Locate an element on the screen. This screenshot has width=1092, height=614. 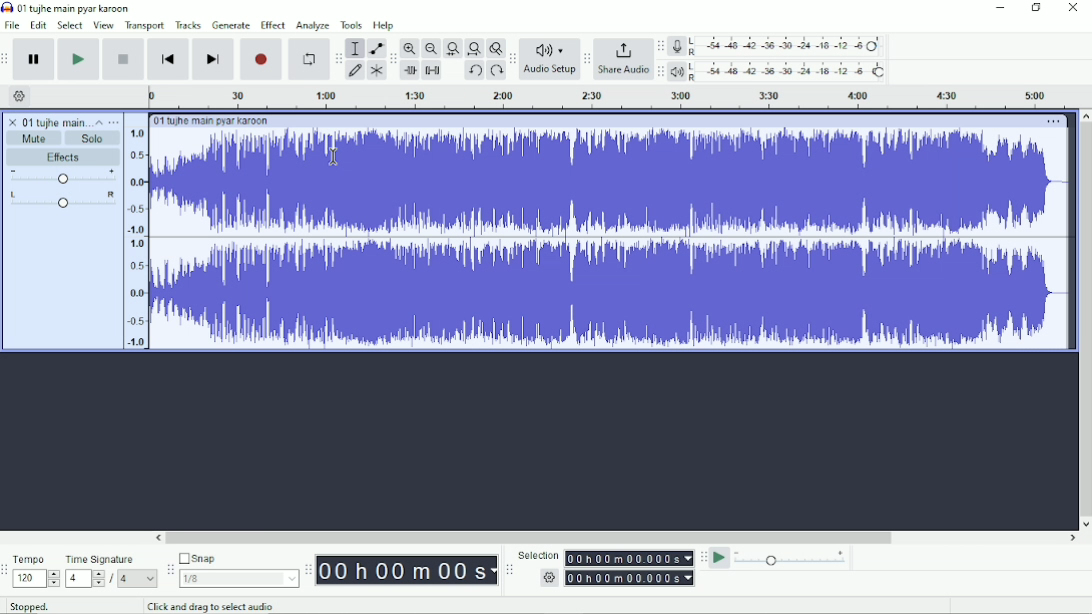
Record is located at coordinates (262, 59).